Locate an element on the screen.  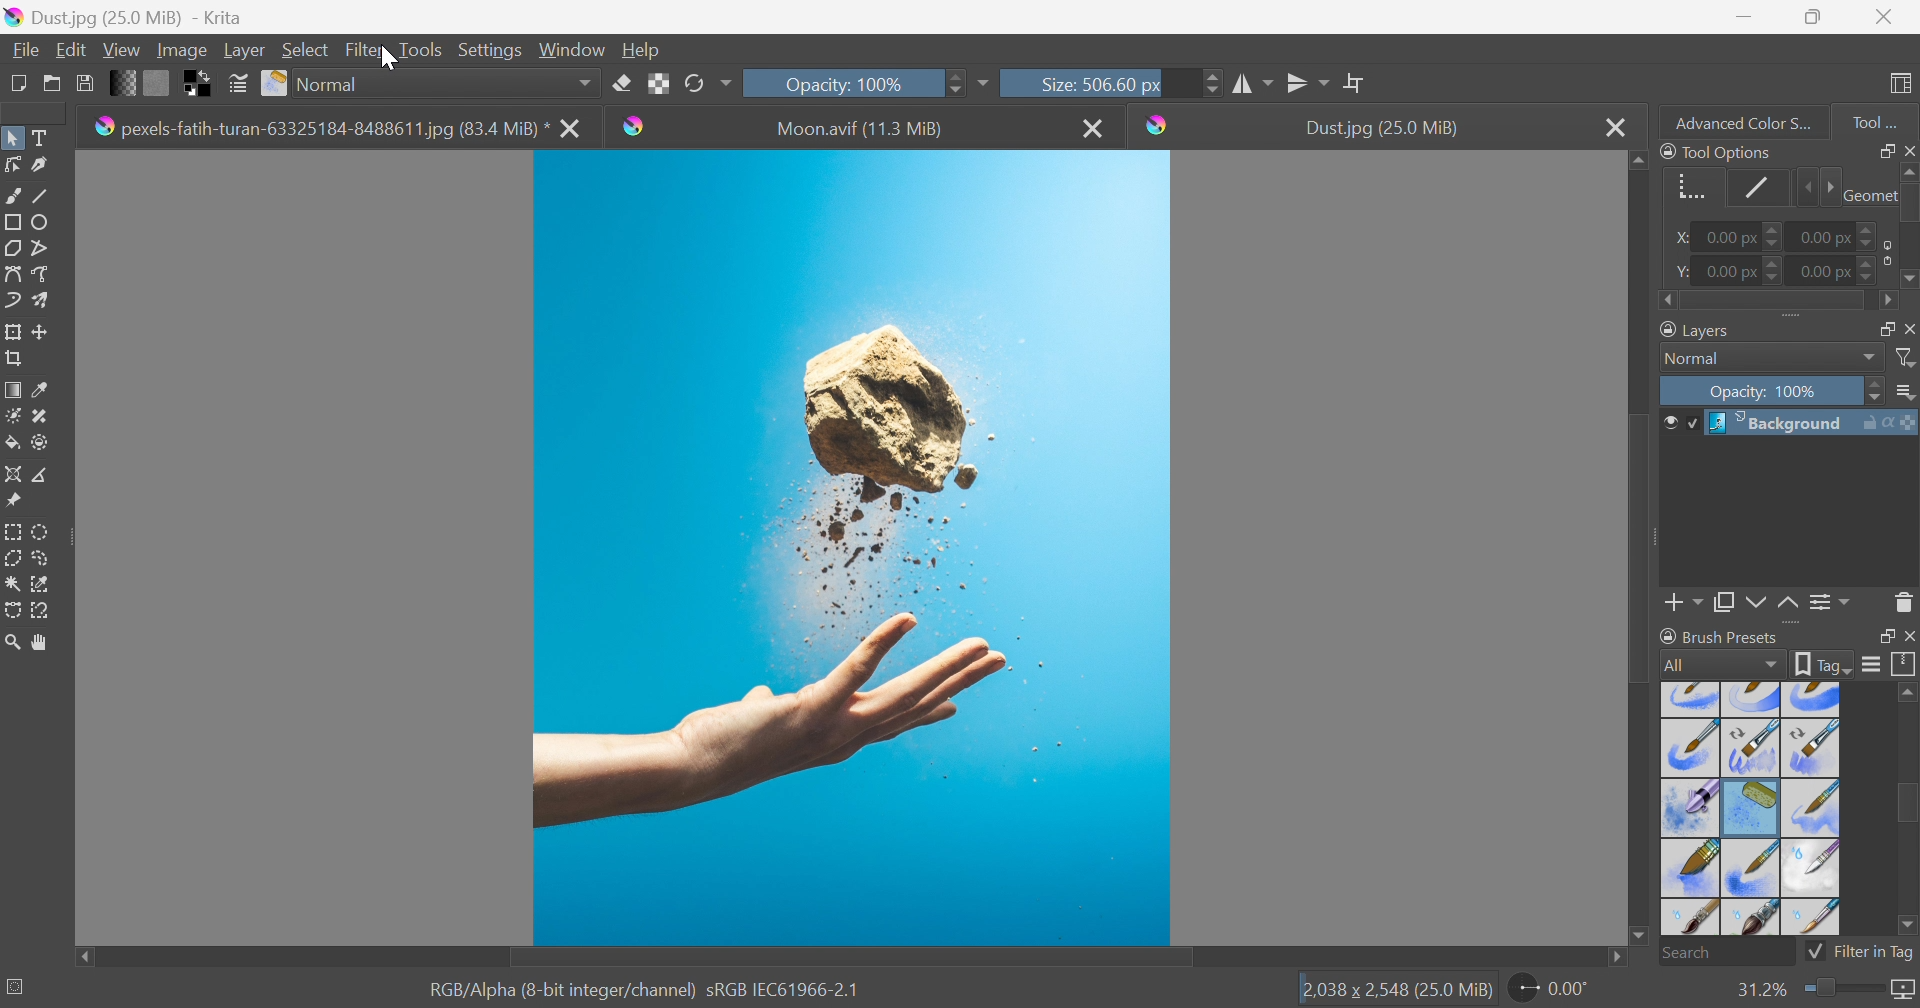
0.00 px is located at coordinates (1823, 272).